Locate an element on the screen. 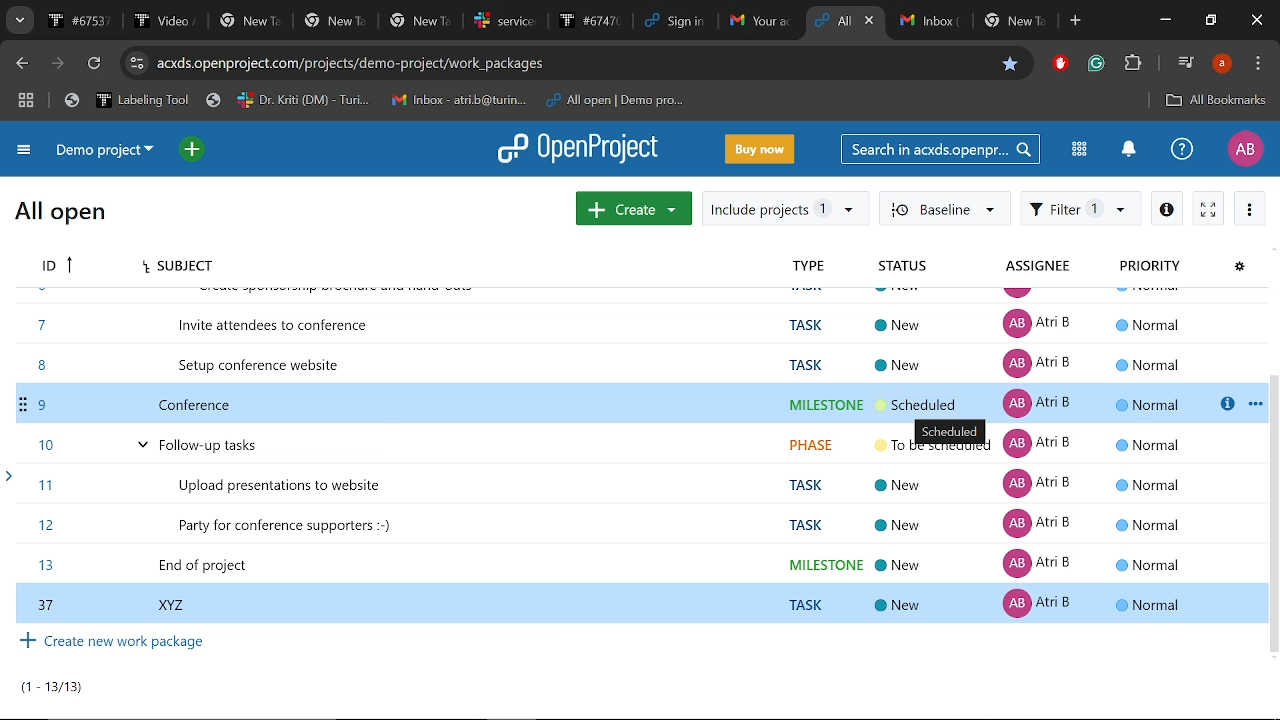 The width and height of the screenshot is (1280, 720). Activaet zen mode is located at coordinates (1208, 208).